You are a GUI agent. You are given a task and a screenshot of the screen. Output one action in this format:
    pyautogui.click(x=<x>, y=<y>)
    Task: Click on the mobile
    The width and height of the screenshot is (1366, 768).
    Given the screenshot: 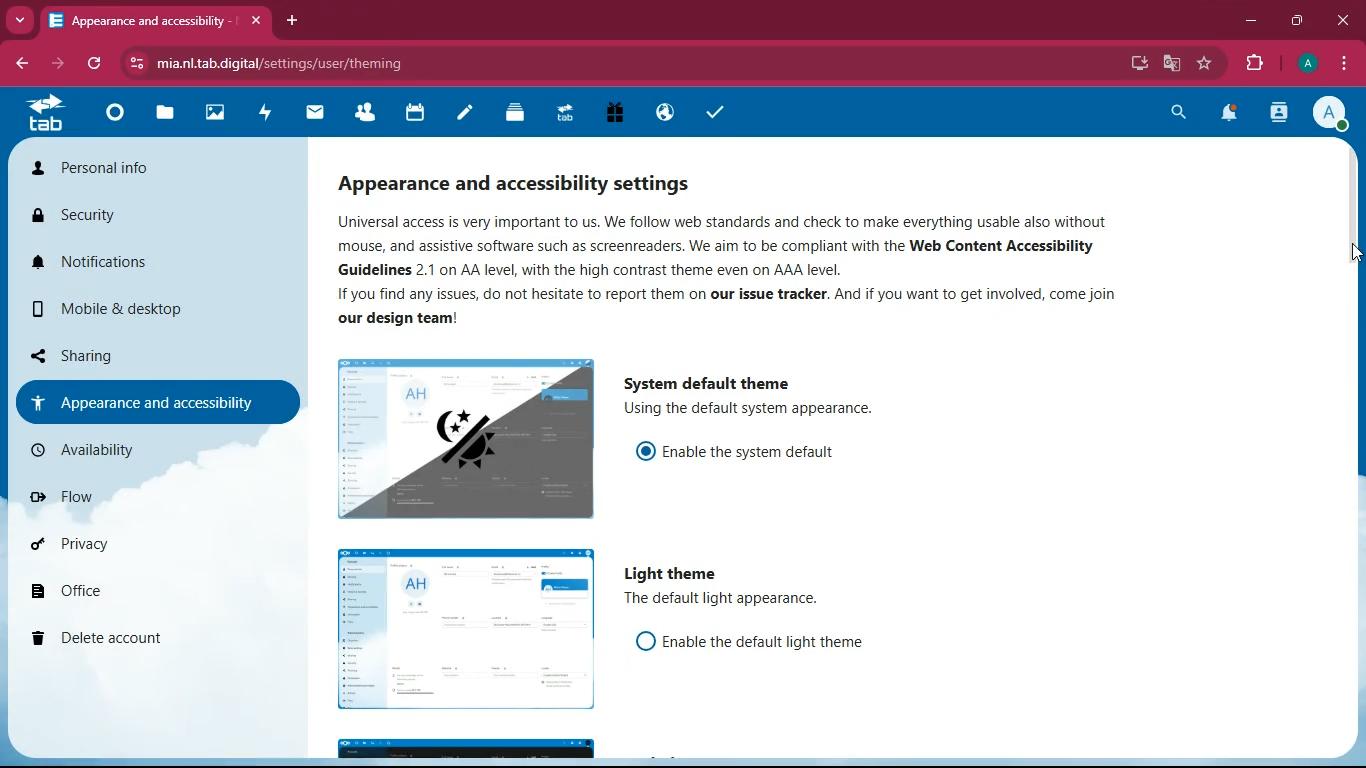 What is the action you would take?
    pyautogui.click(x=130, y=308)
    